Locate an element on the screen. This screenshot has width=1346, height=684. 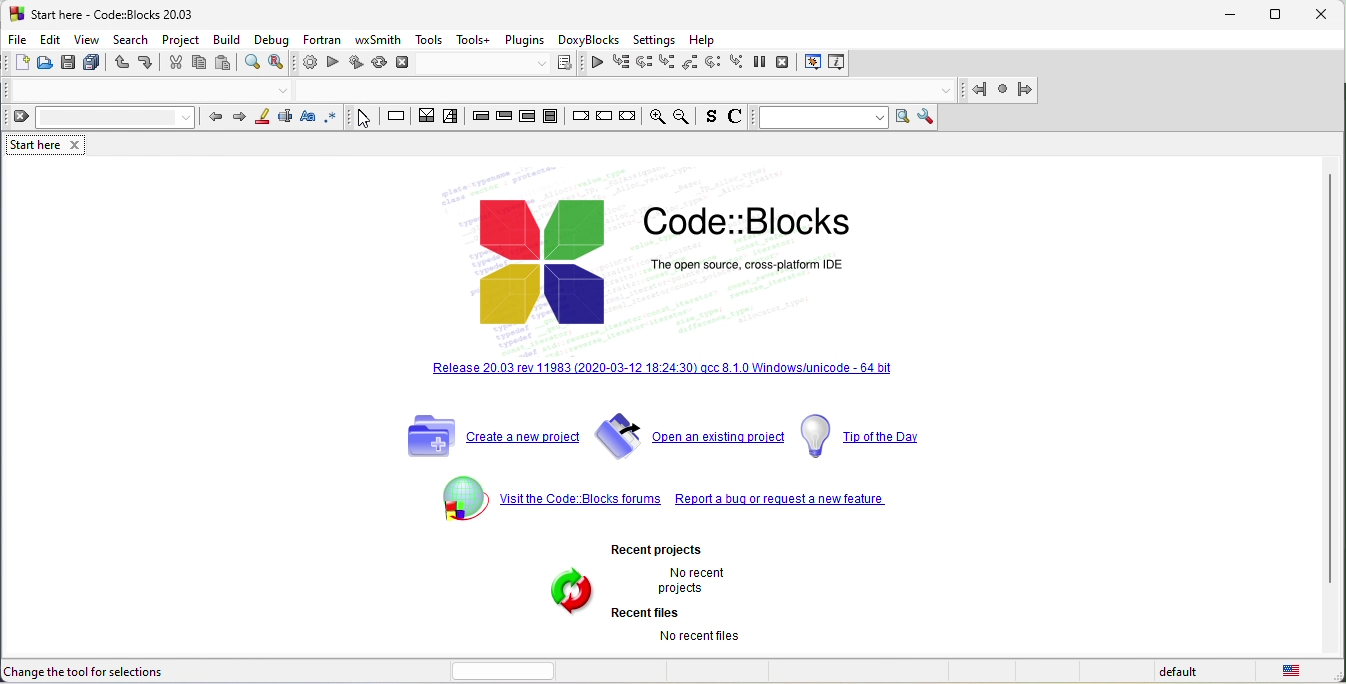
vertical scroll bar is located at coordinates (1329, 382).